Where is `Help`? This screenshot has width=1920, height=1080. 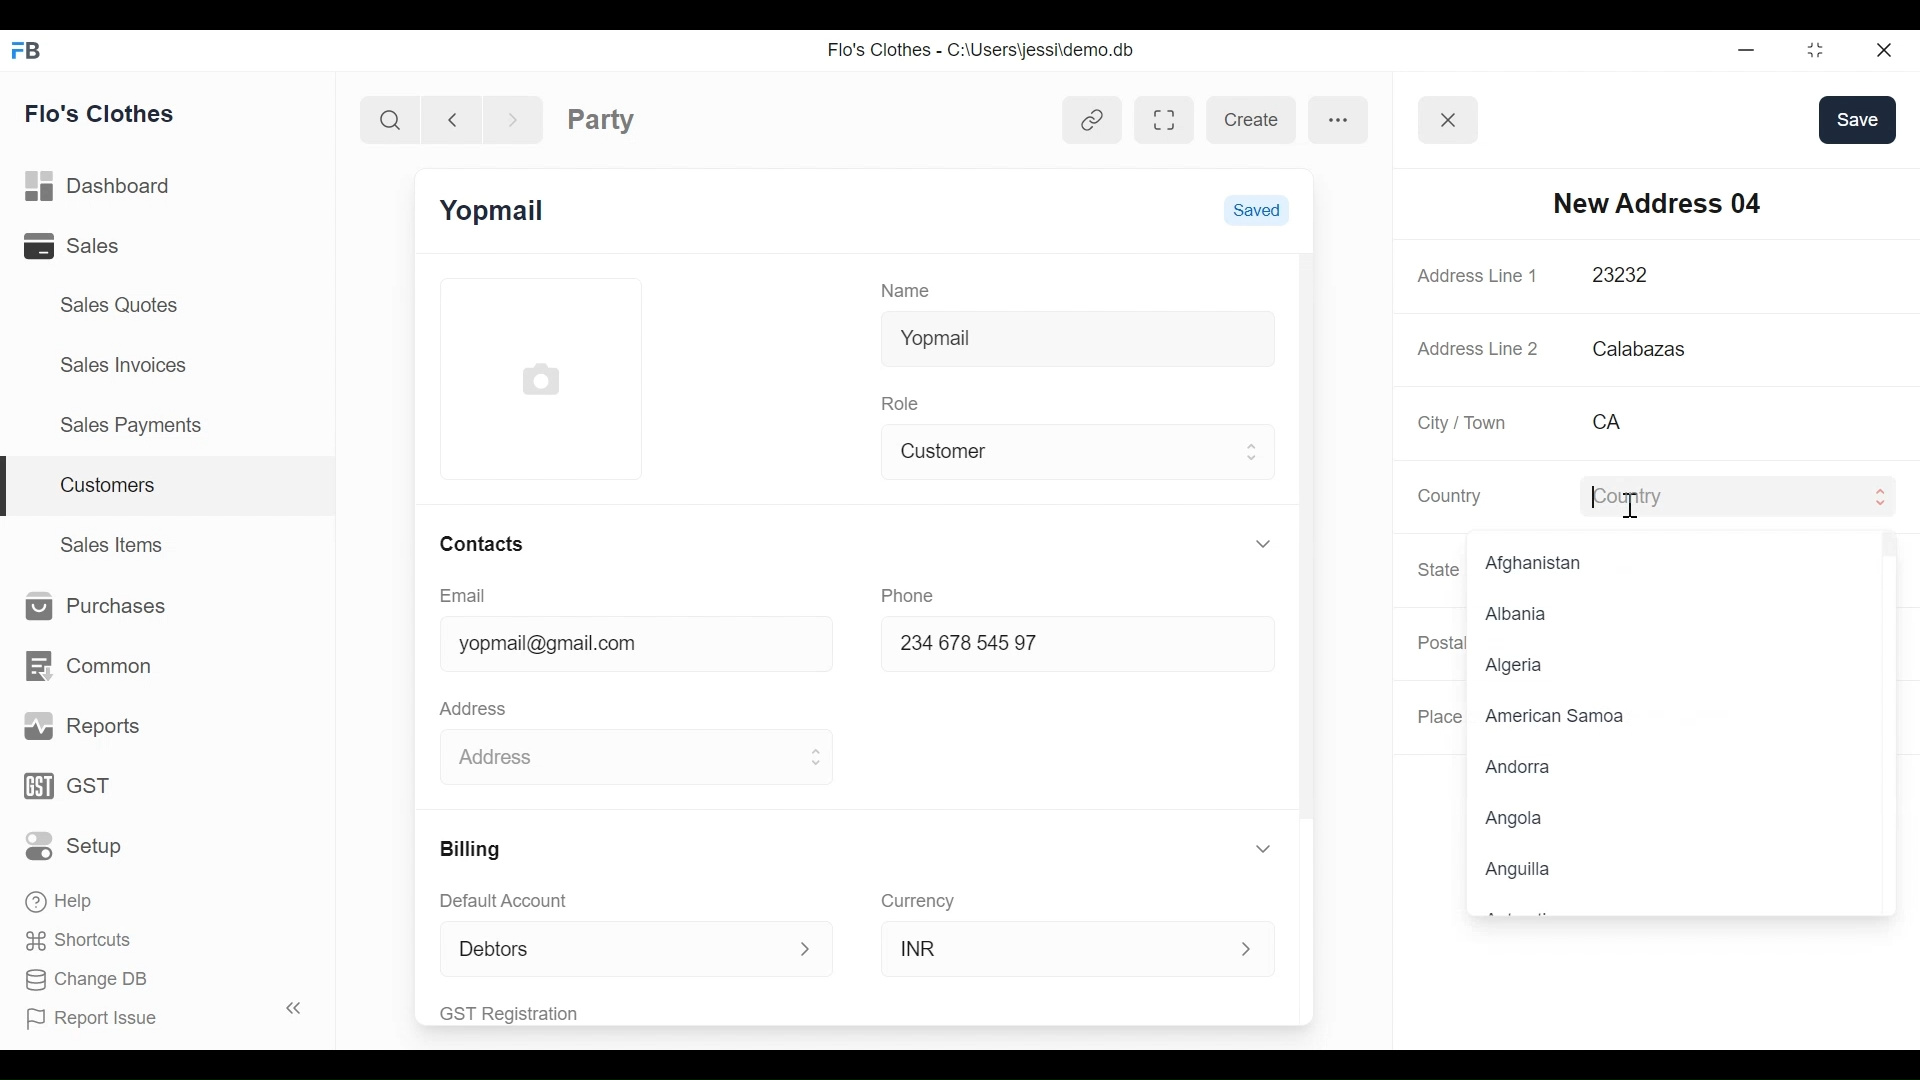 Help is located at coordinates (62, 898).